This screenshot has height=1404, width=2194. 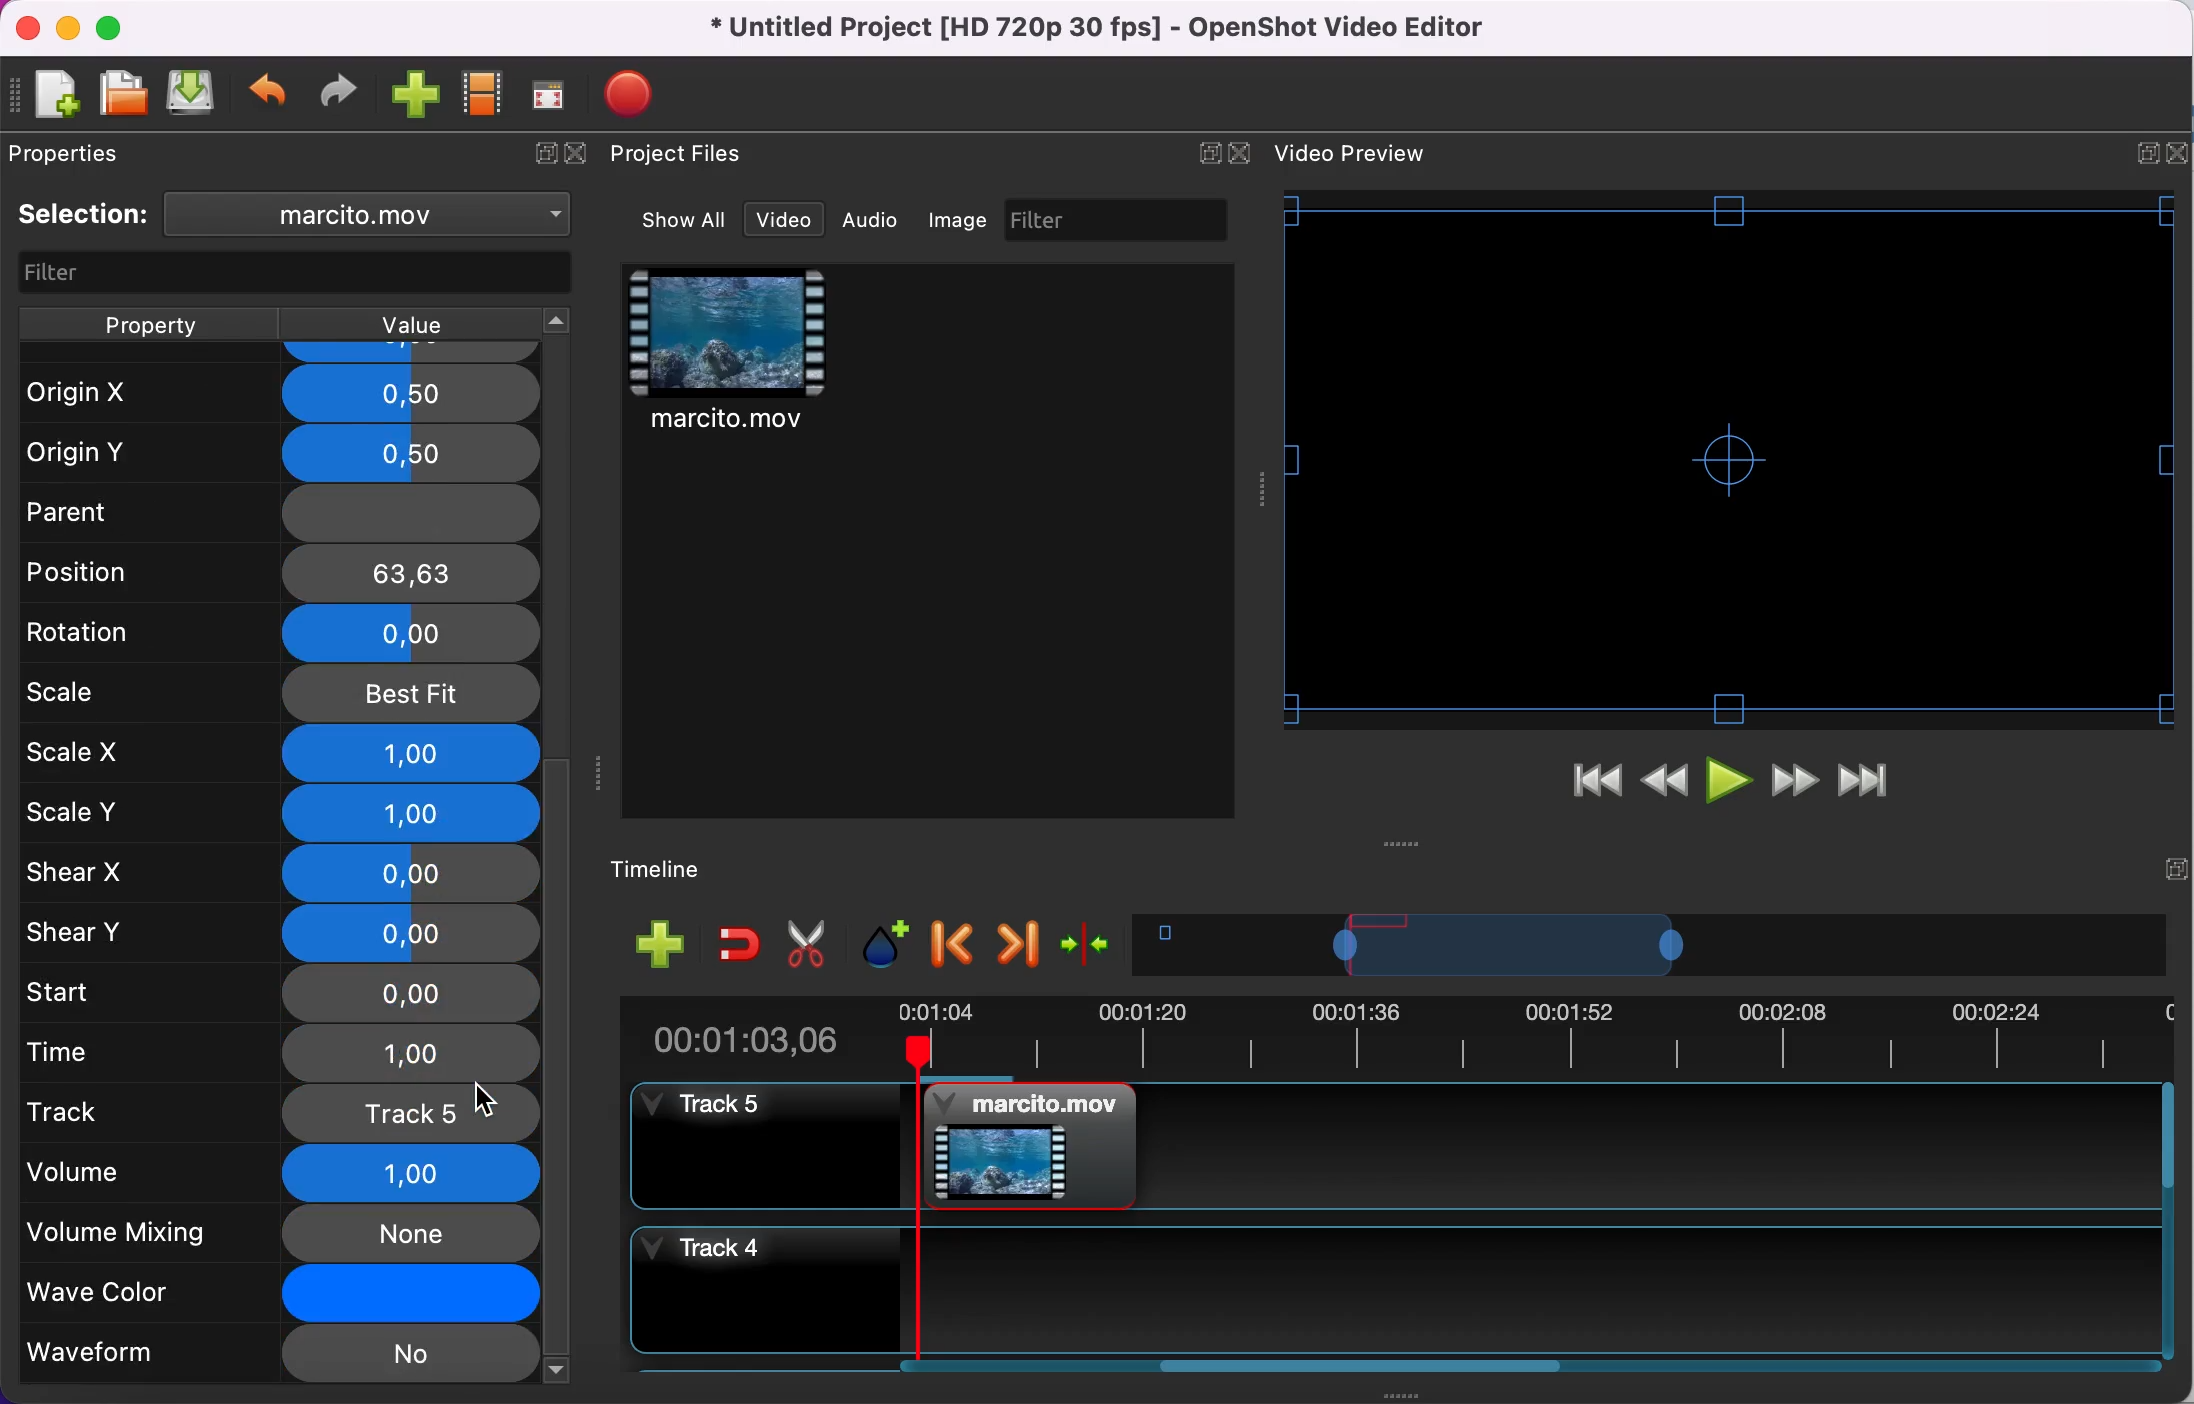 What do you see at coordinates (559, 1069) in the screenshot?
I see `vertical scroll bar` at bounding box center [559, 1069].